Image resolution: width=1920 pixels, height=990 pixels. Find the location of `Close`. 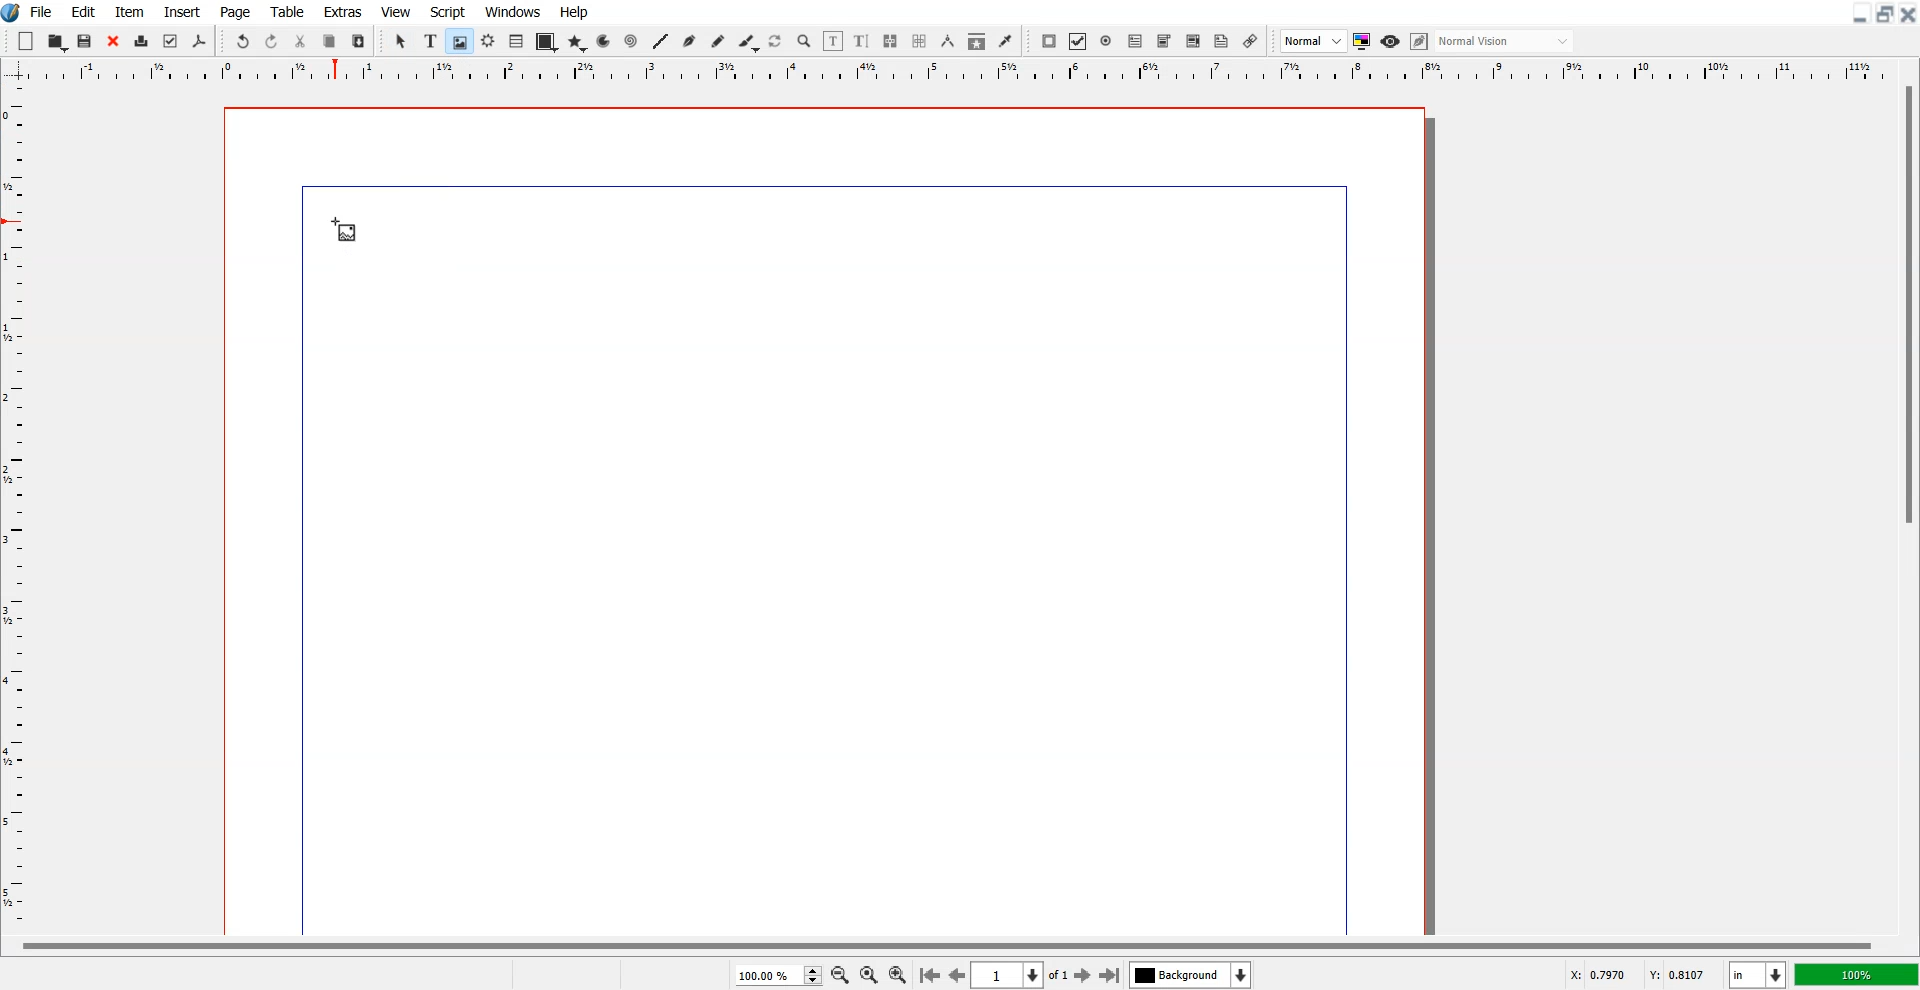

Close is located at coordinates (1908, 14).